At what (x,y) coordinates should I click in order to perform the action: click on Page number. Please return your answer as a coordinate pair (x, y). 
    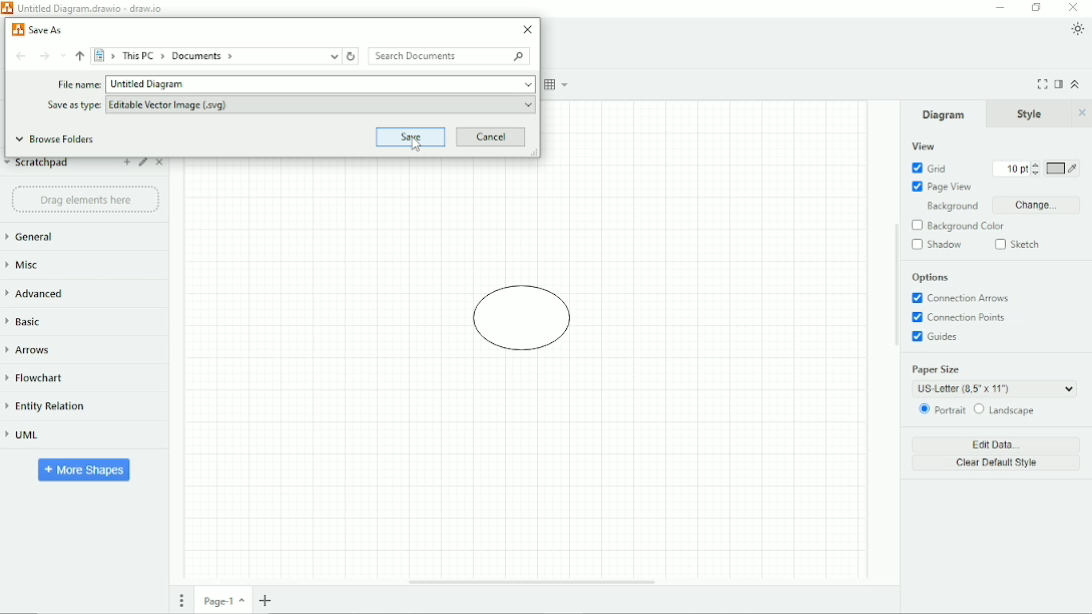
    Looking at the image, I should click on (224, 603).